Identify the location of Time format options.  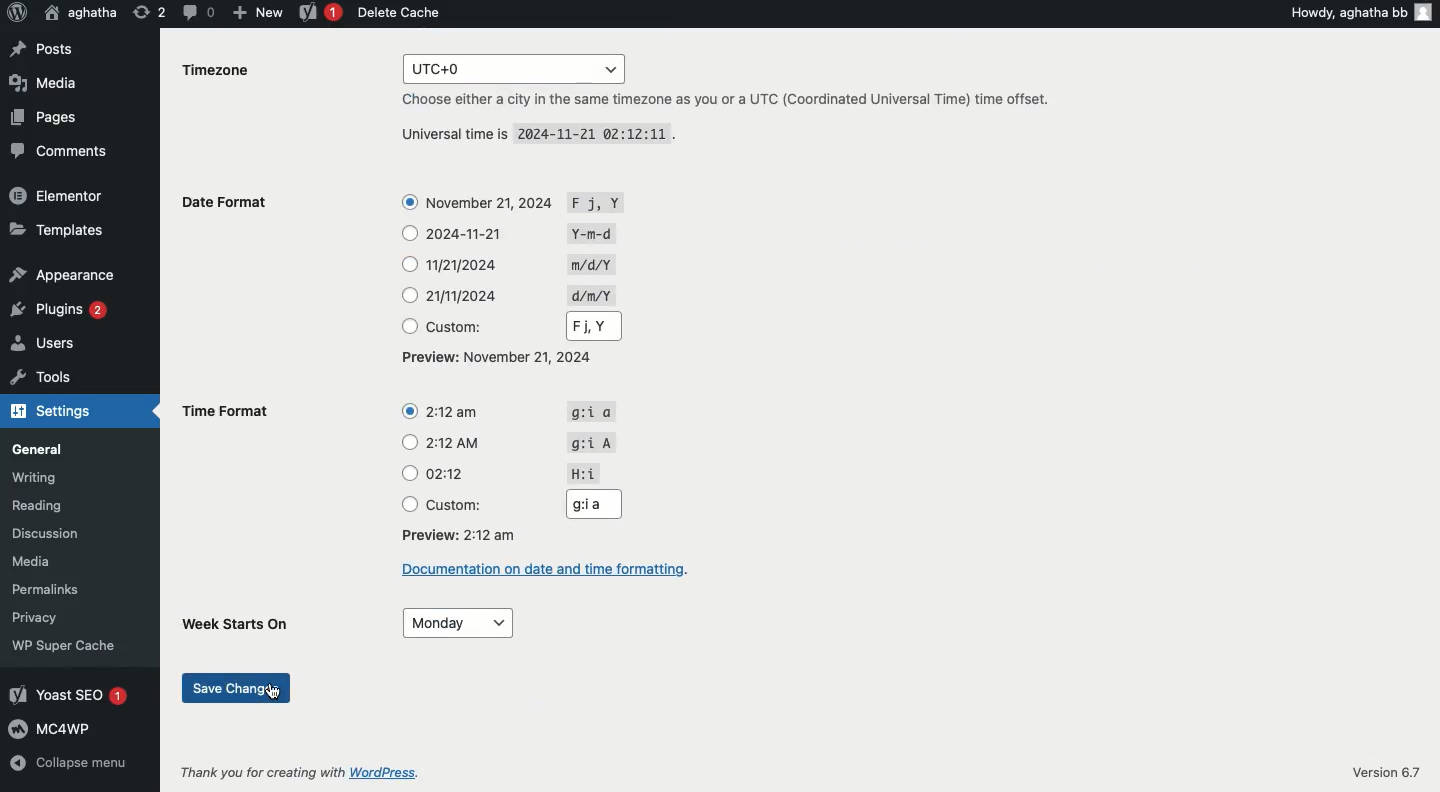
(446, 455).